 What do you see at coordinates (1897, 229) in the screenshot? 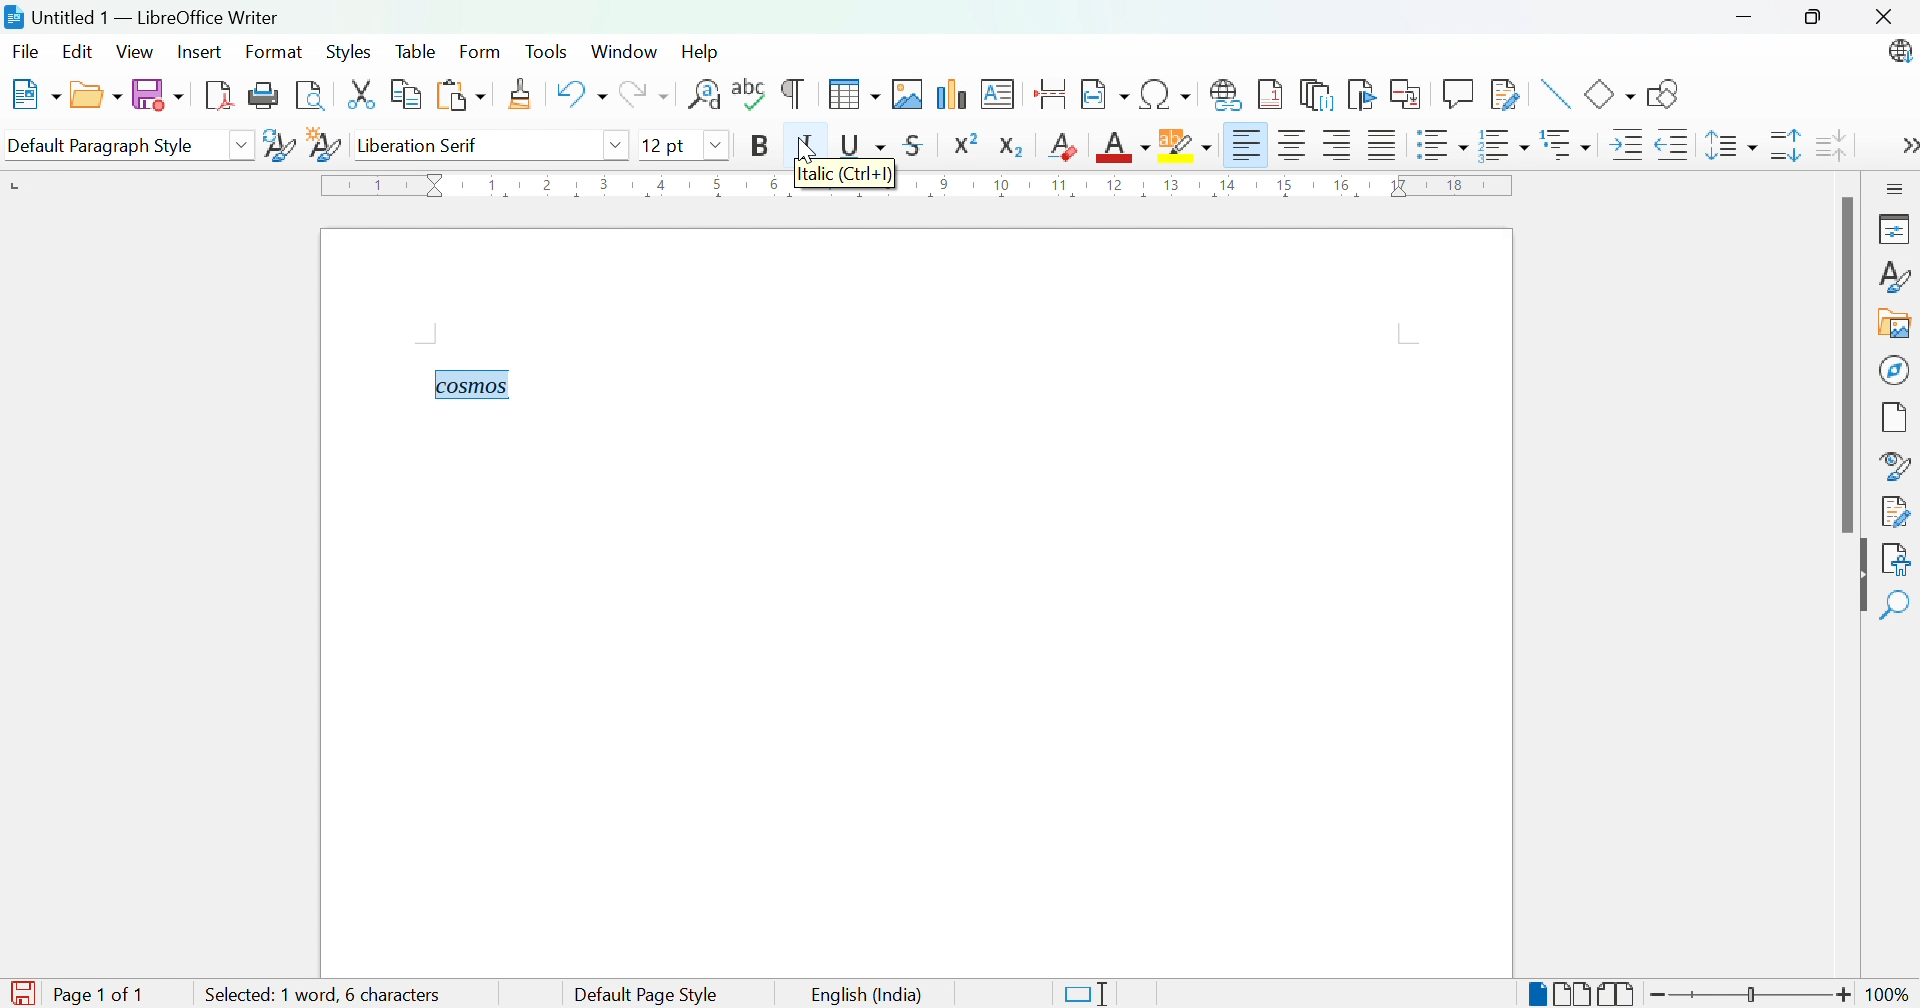
I see `Properties` at bounding box center [1897, 229].